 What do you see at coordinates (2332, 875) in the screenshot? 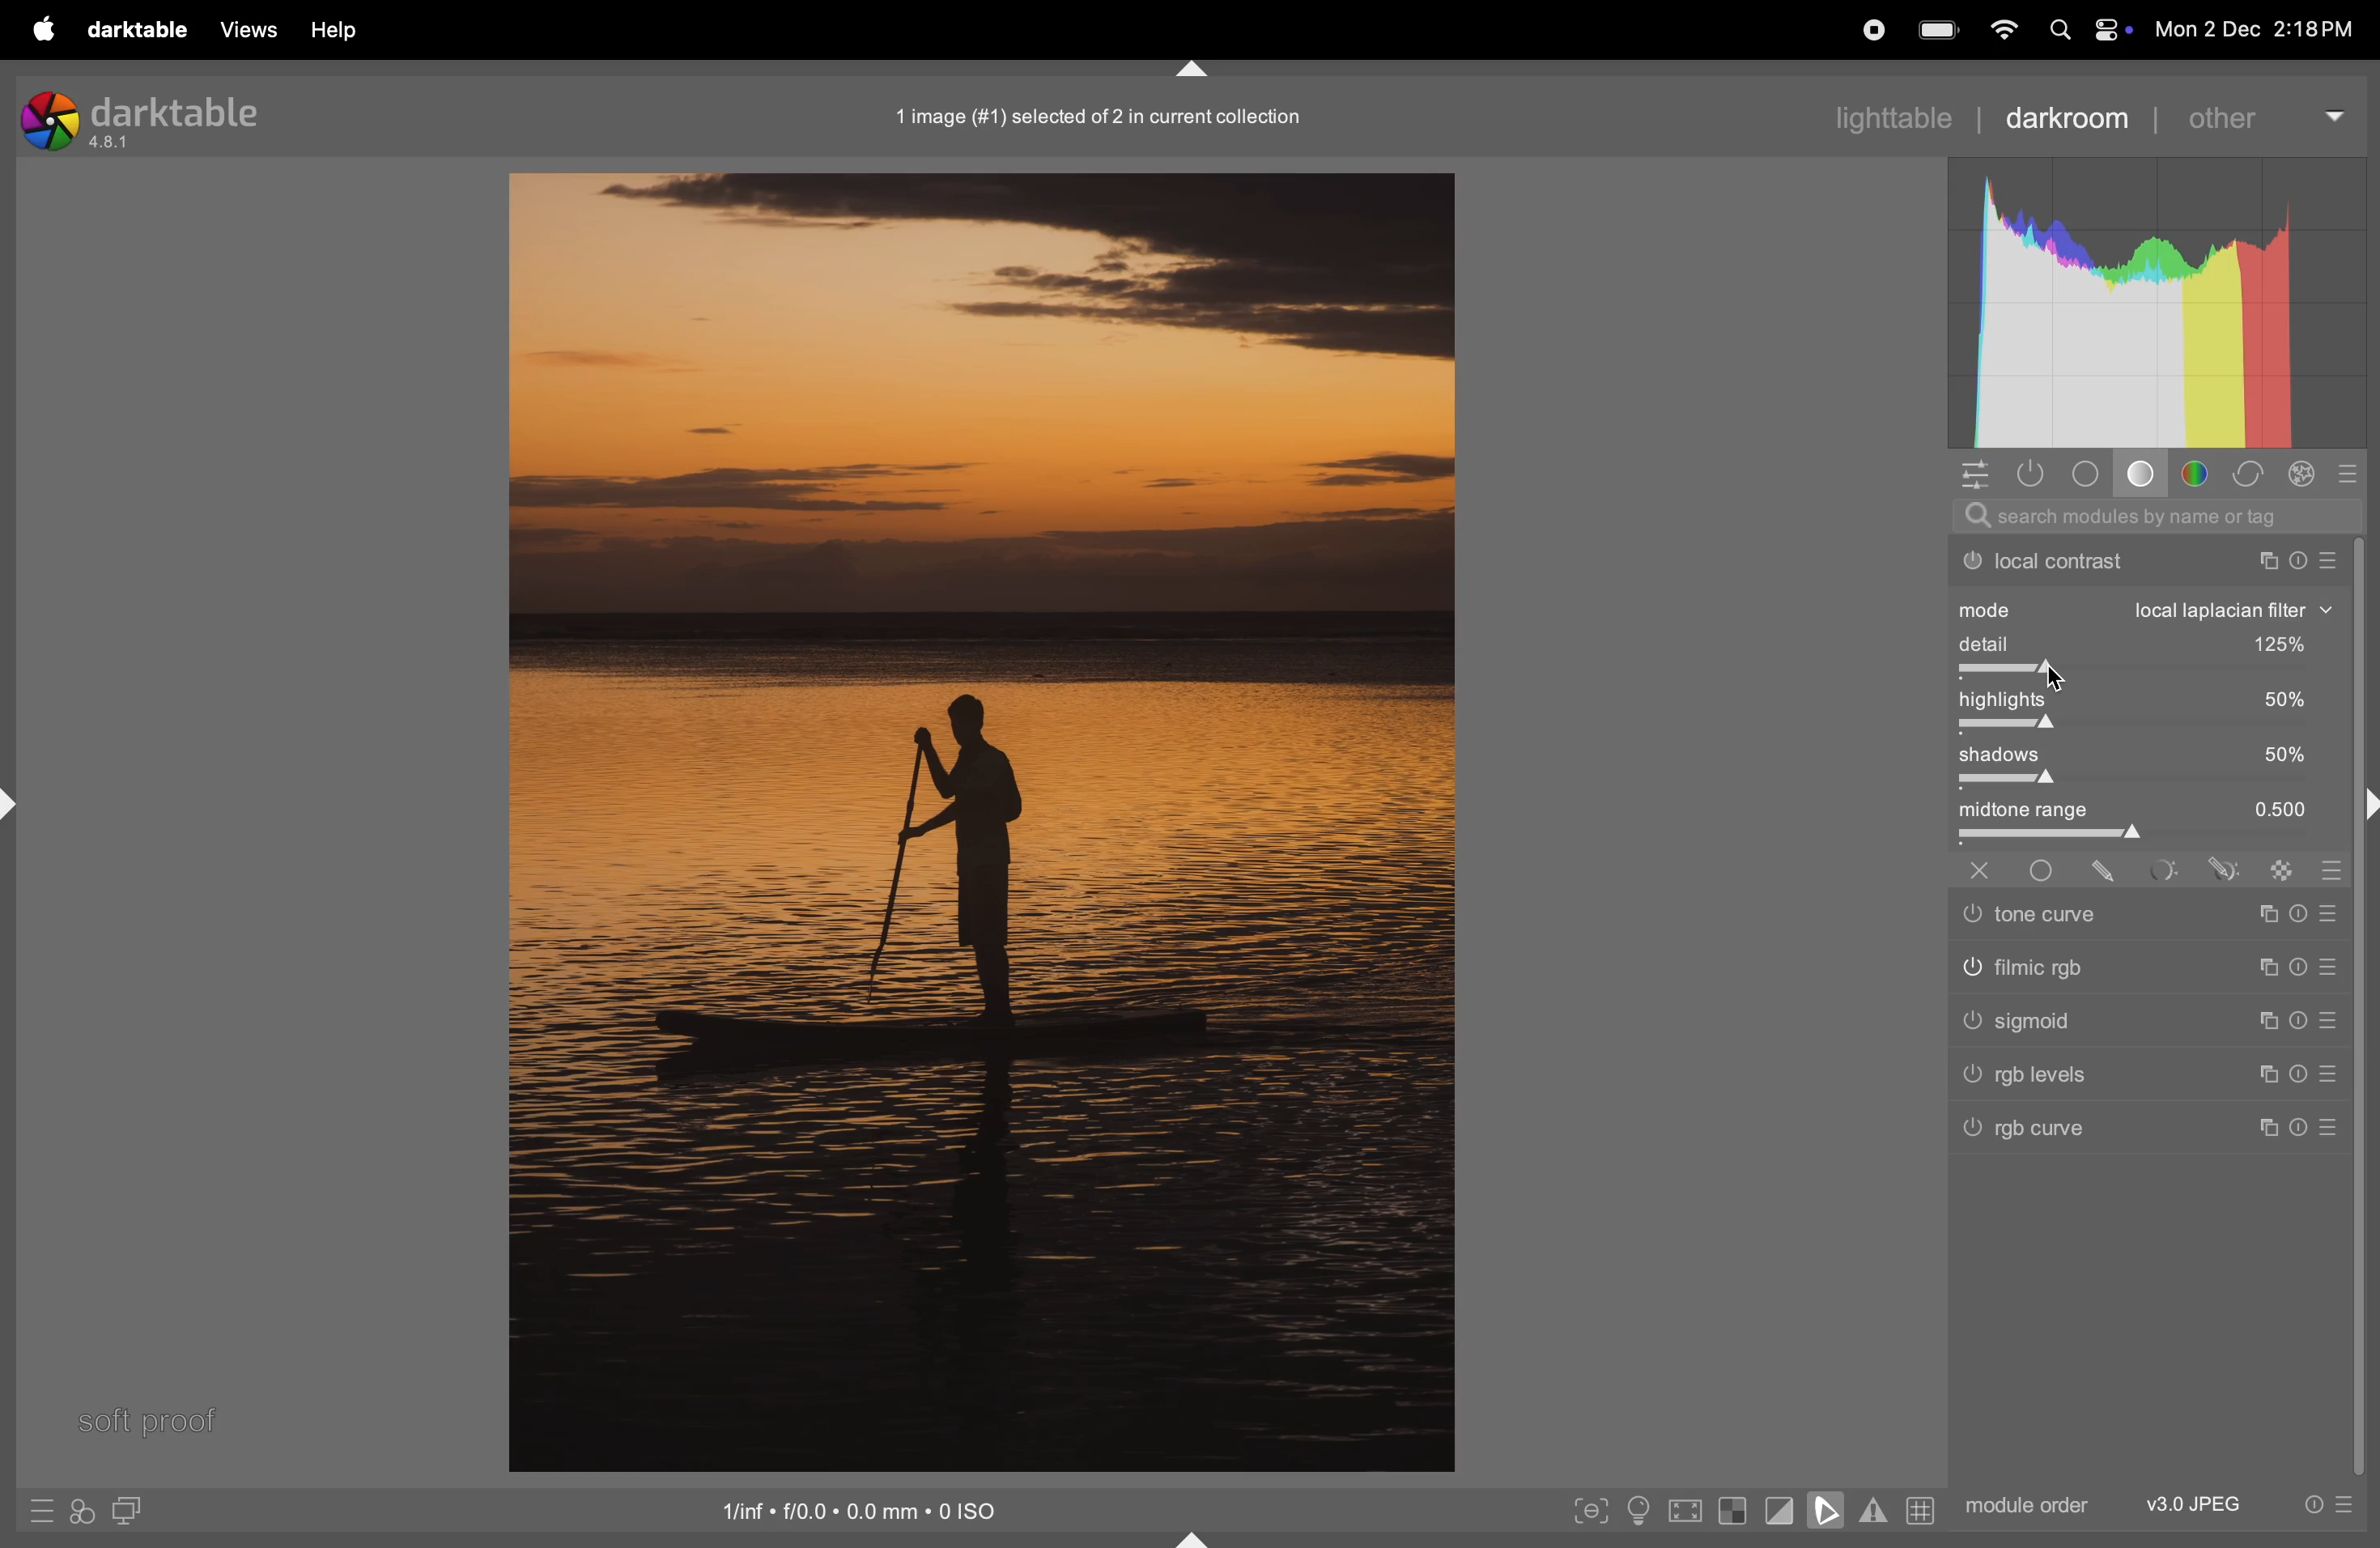
I see `sign` at bounding box center [2332, 875].